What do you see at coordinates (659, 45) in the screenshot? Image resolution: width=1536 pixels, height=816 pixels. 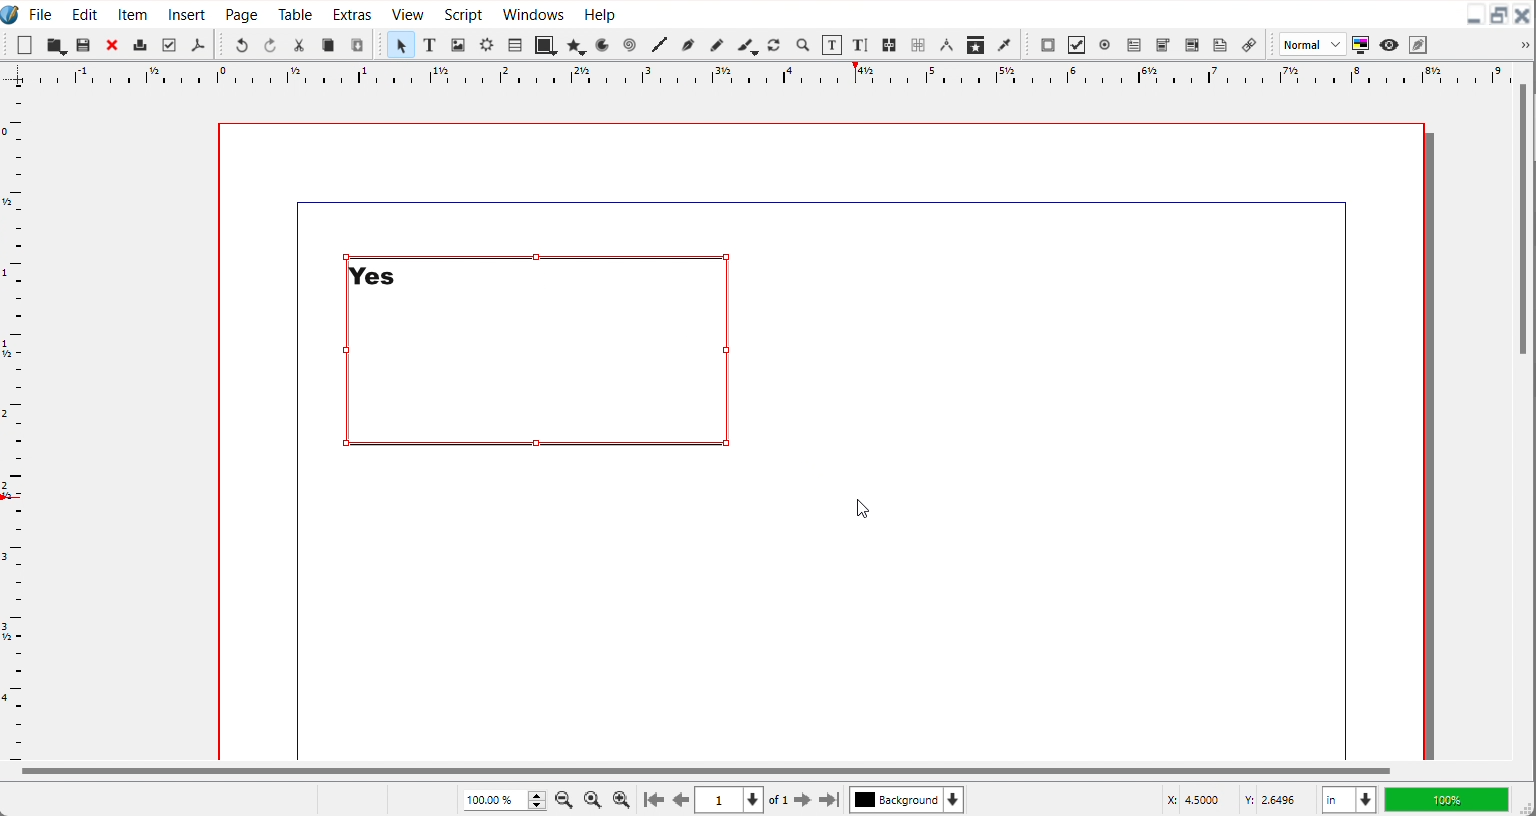 I see `Line` at bounding box center [659, 45].